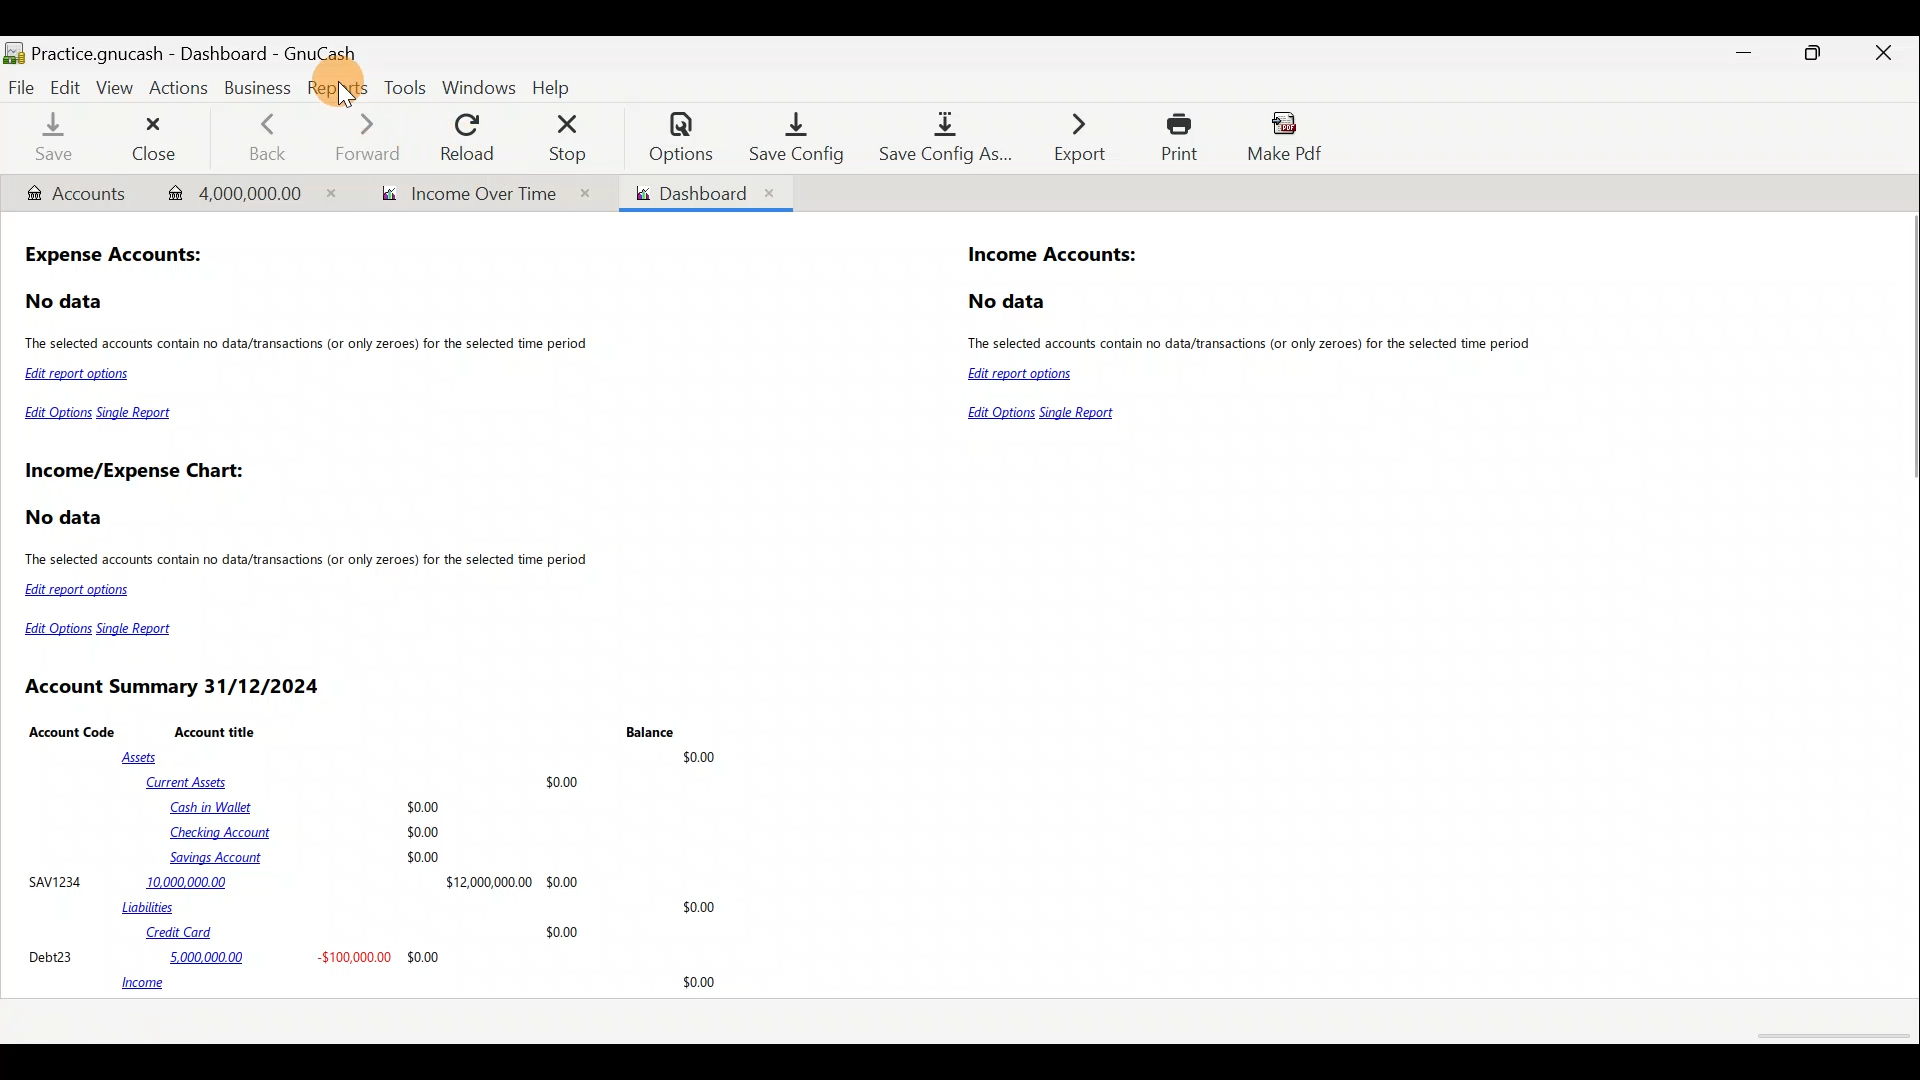  What do you see at coordinates (351, 731) in the screenshot?
I see `Account Code Account title Balance` at bounding box center [351, 731].